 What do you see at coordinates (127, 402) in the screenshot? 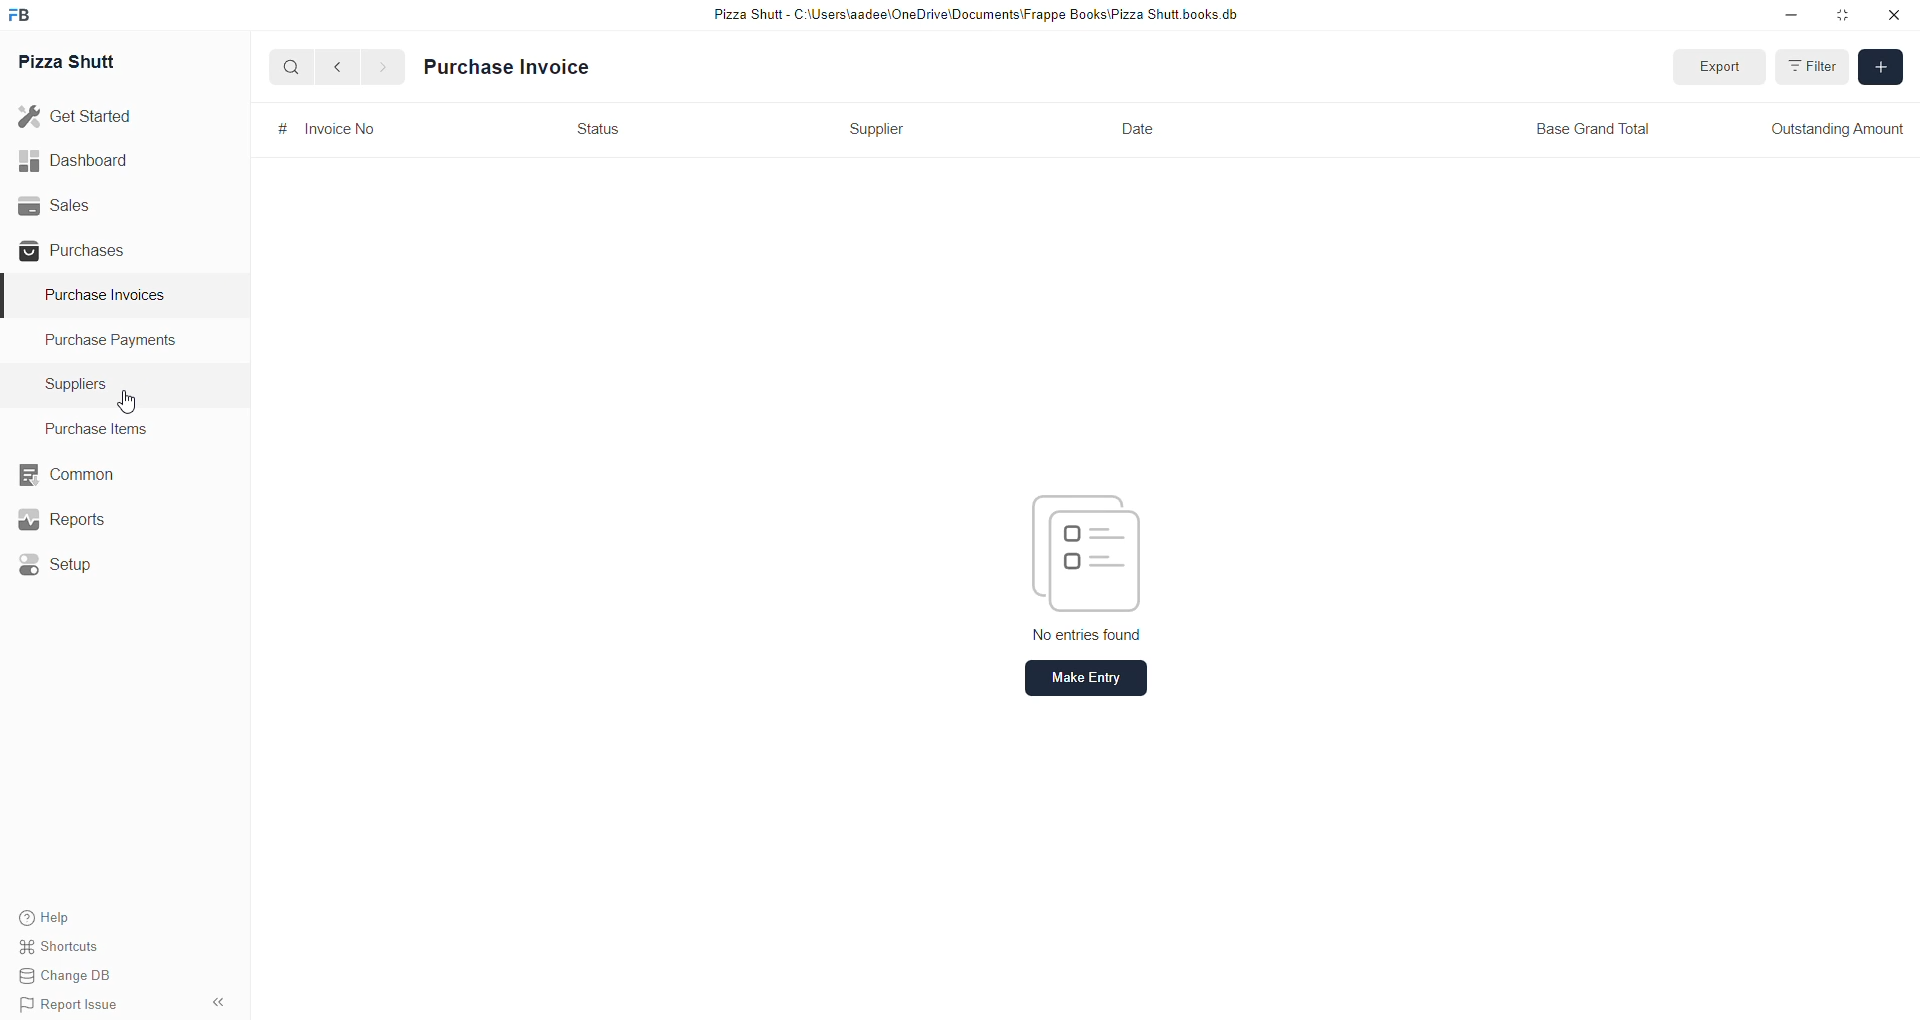
I see `cursor` at bounding box center [127, 402].